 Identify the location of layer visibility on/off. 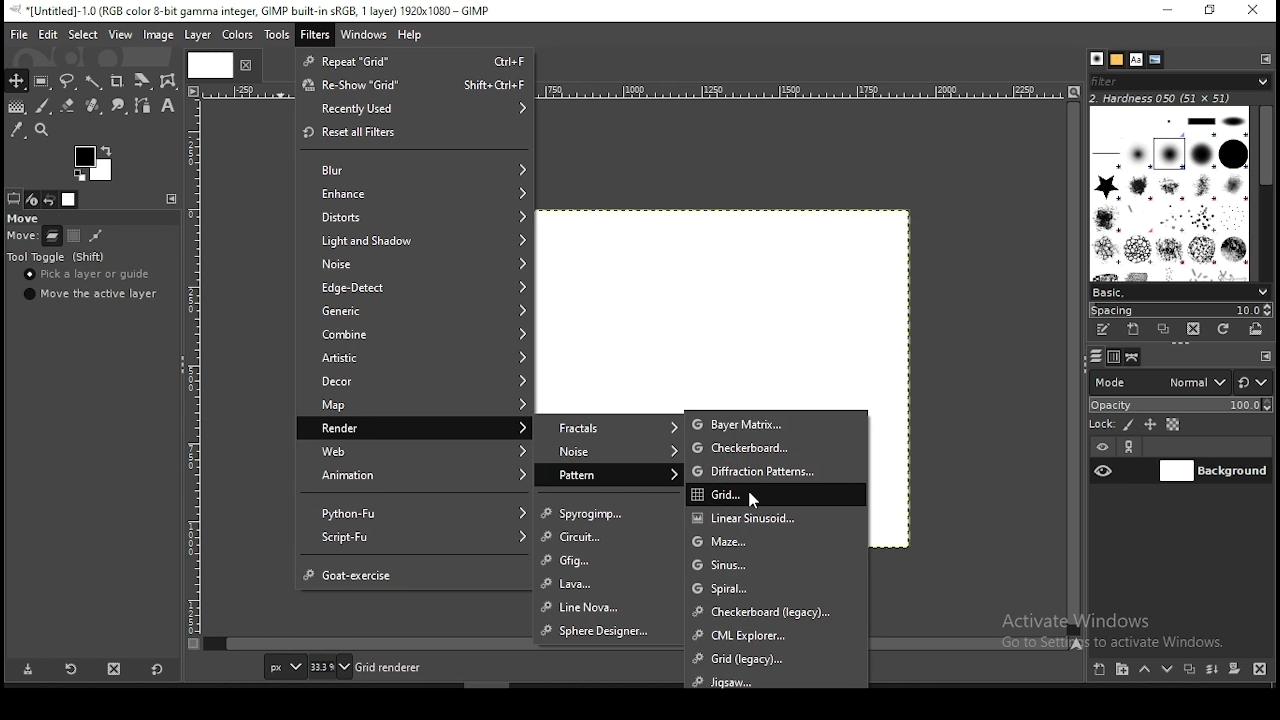
(1104, 470).